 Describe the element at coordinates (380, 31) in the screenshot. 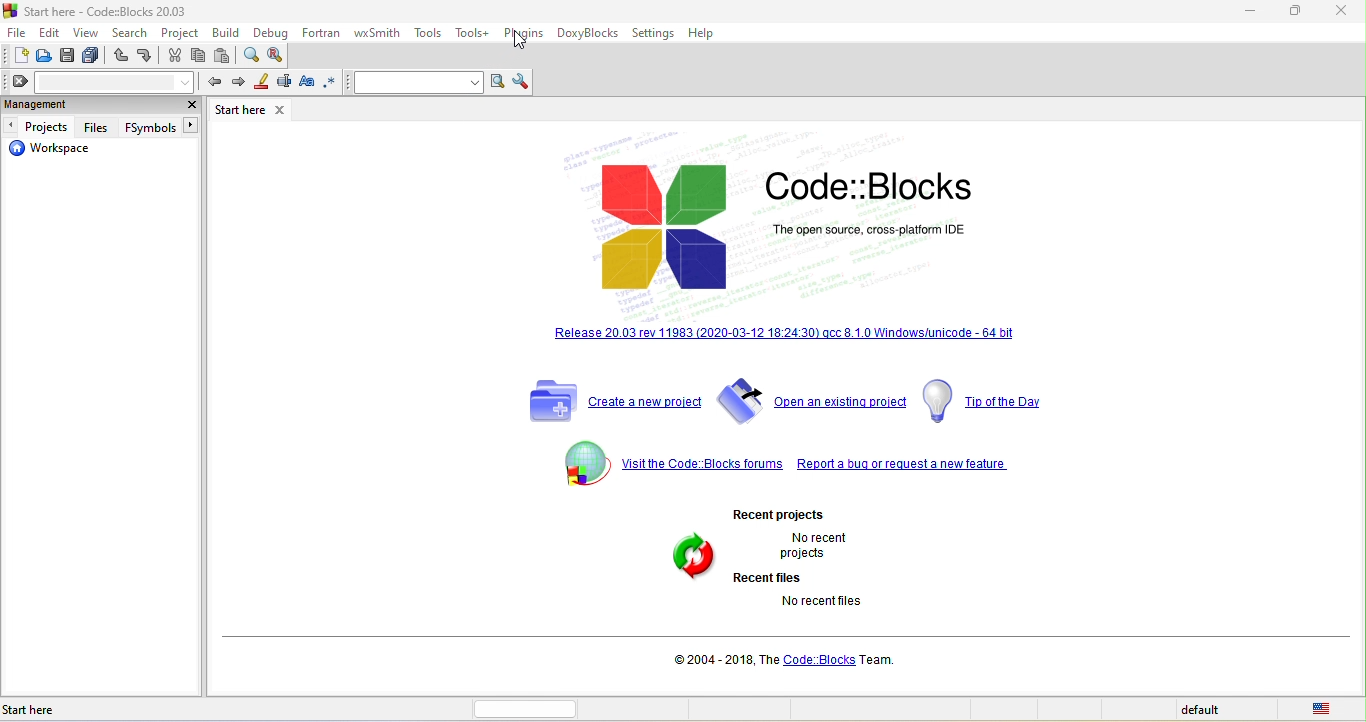

I see `wxsmith` at that location.